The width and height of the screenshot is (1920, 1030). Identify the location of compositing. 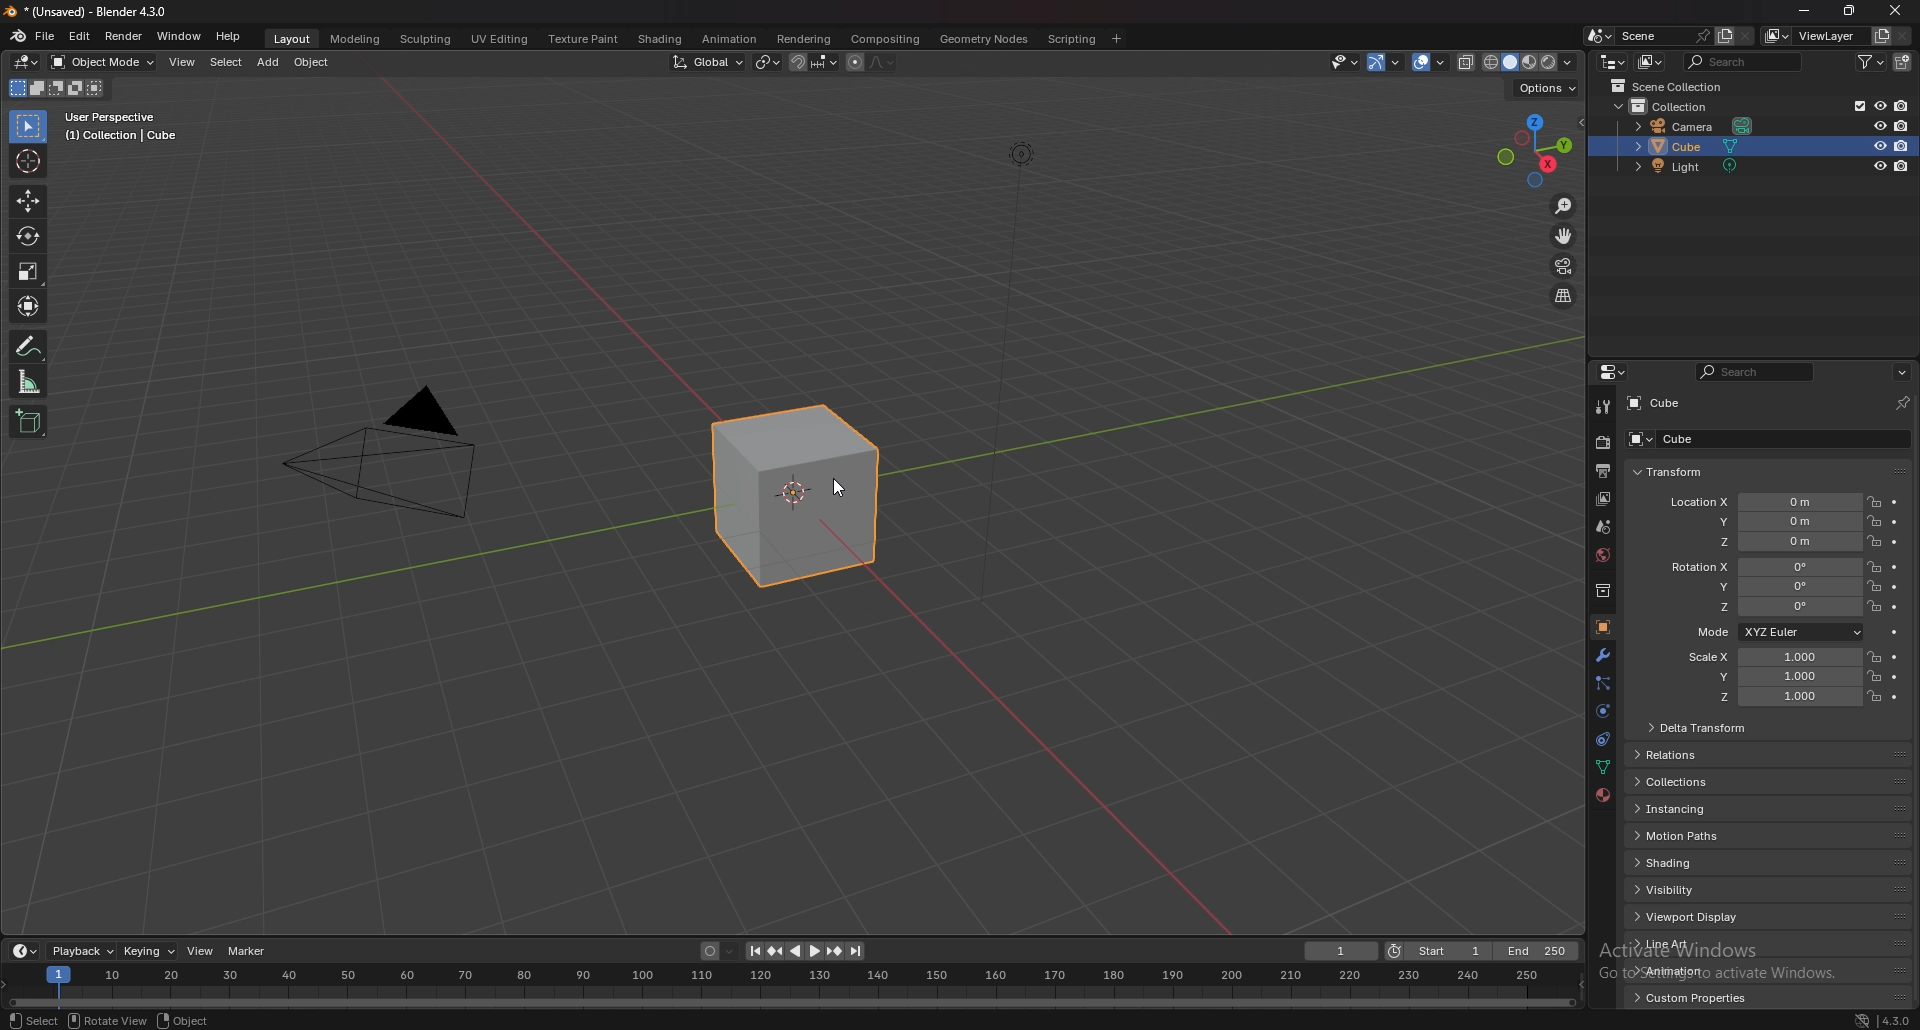
(889, 39).